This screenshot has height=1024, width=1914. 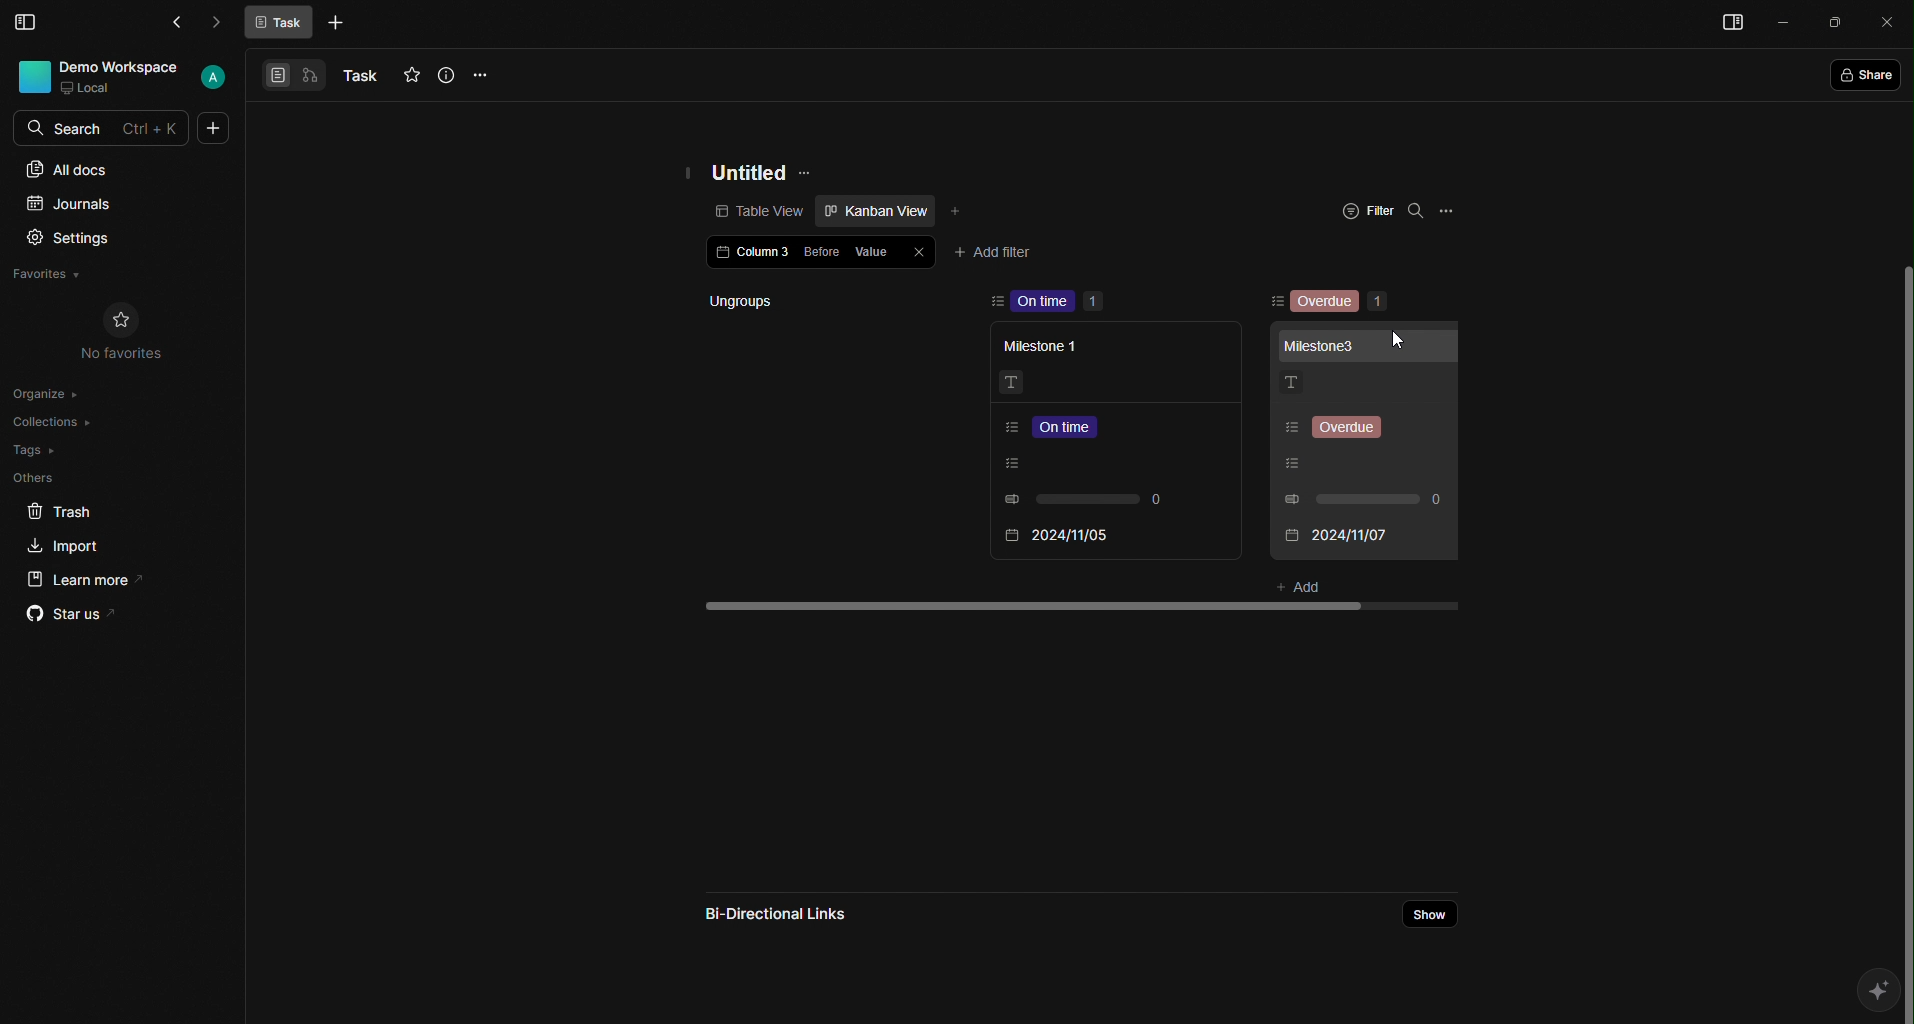 What do you see at coordinates (1368, 498) in the screenshot?
I see `0` at bounding box center [1368, 498].